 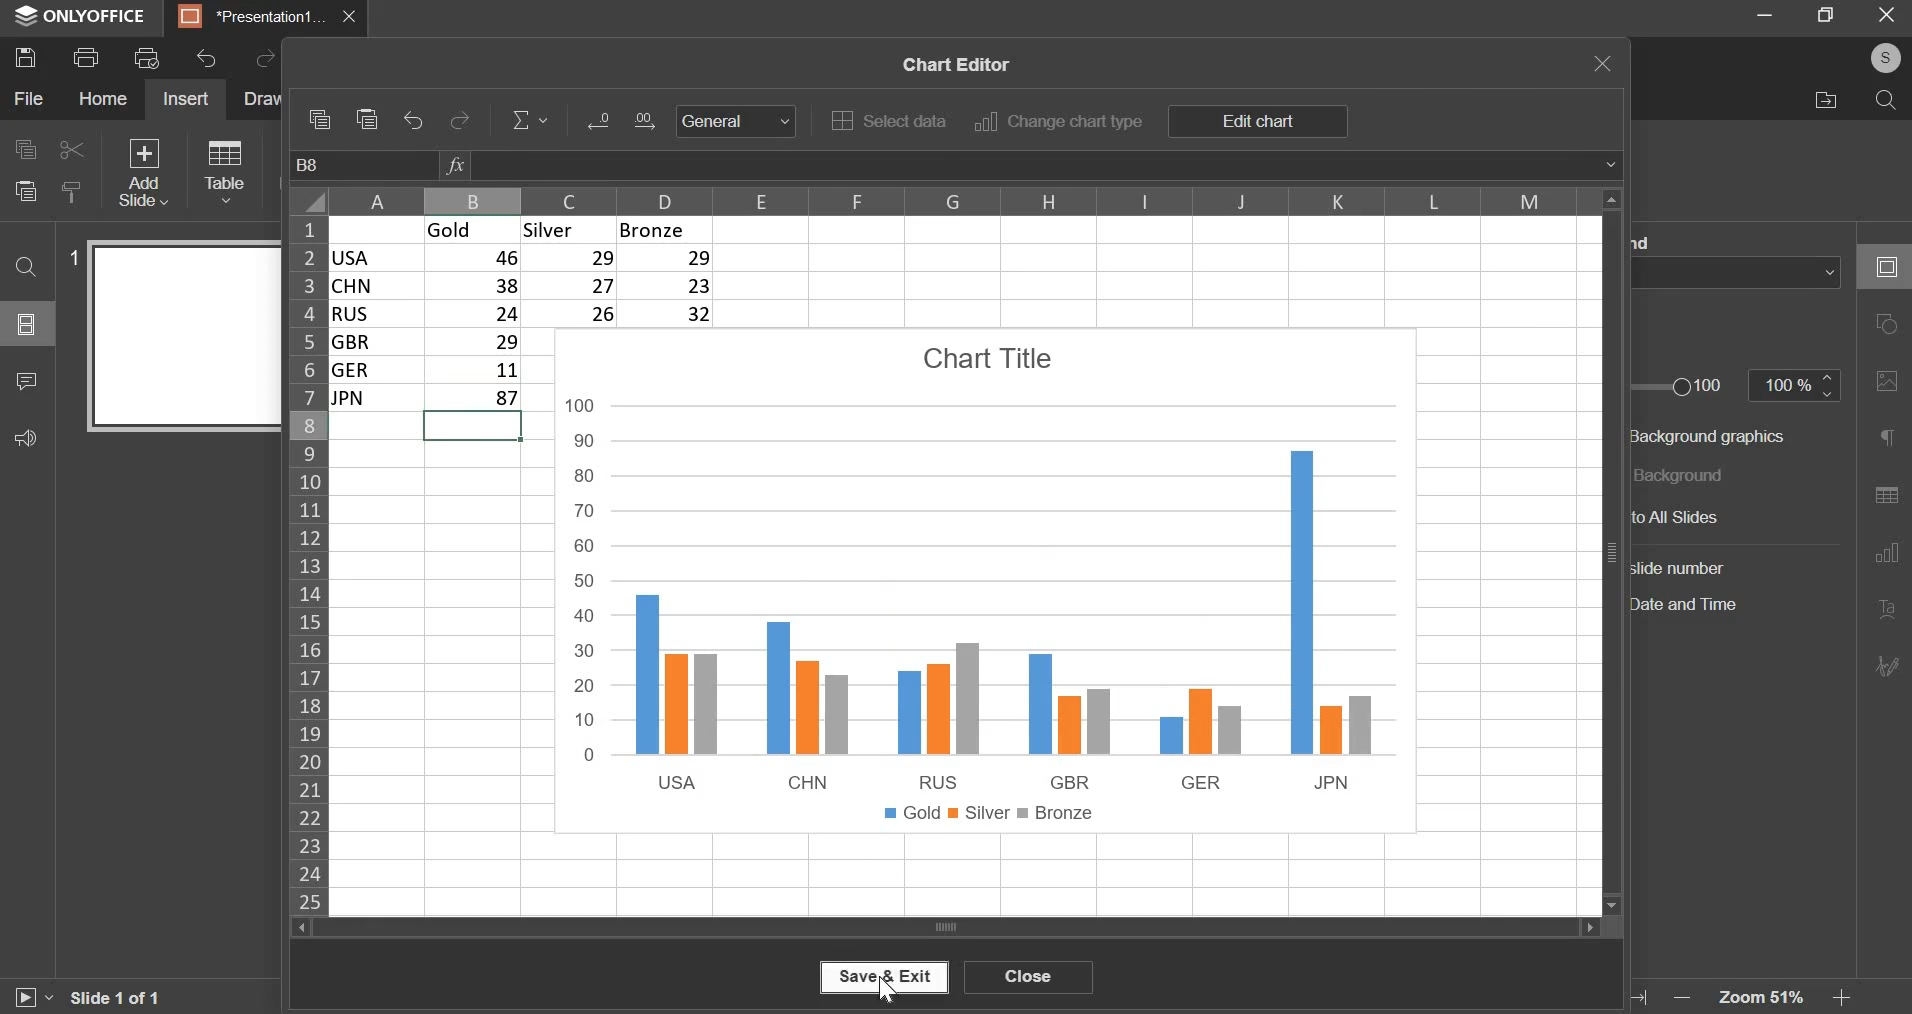 What do you see at coordinates (1713, 435) in the screenshot?
I see `background graphics` at bounding box center [1713, 435].